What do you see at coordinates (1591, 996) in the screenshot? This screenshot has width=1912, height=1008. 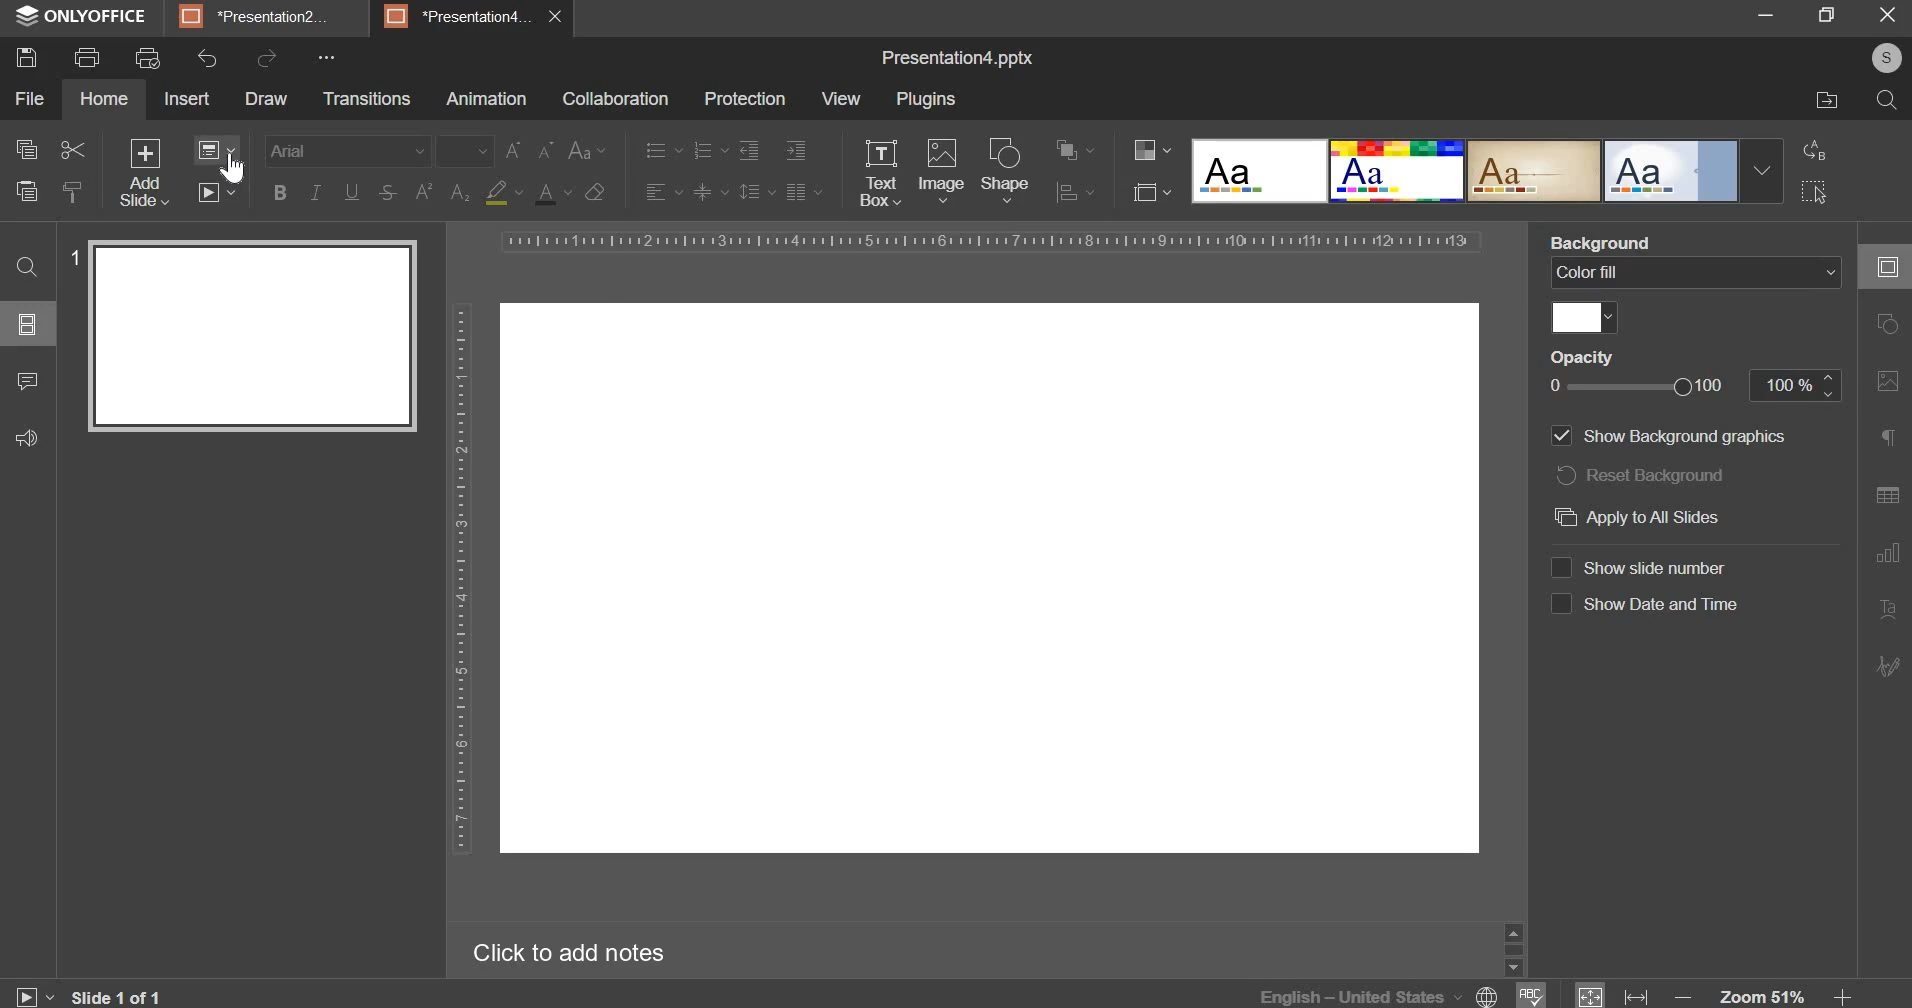 I see `fit to window` at bounding box center [1591, 996].